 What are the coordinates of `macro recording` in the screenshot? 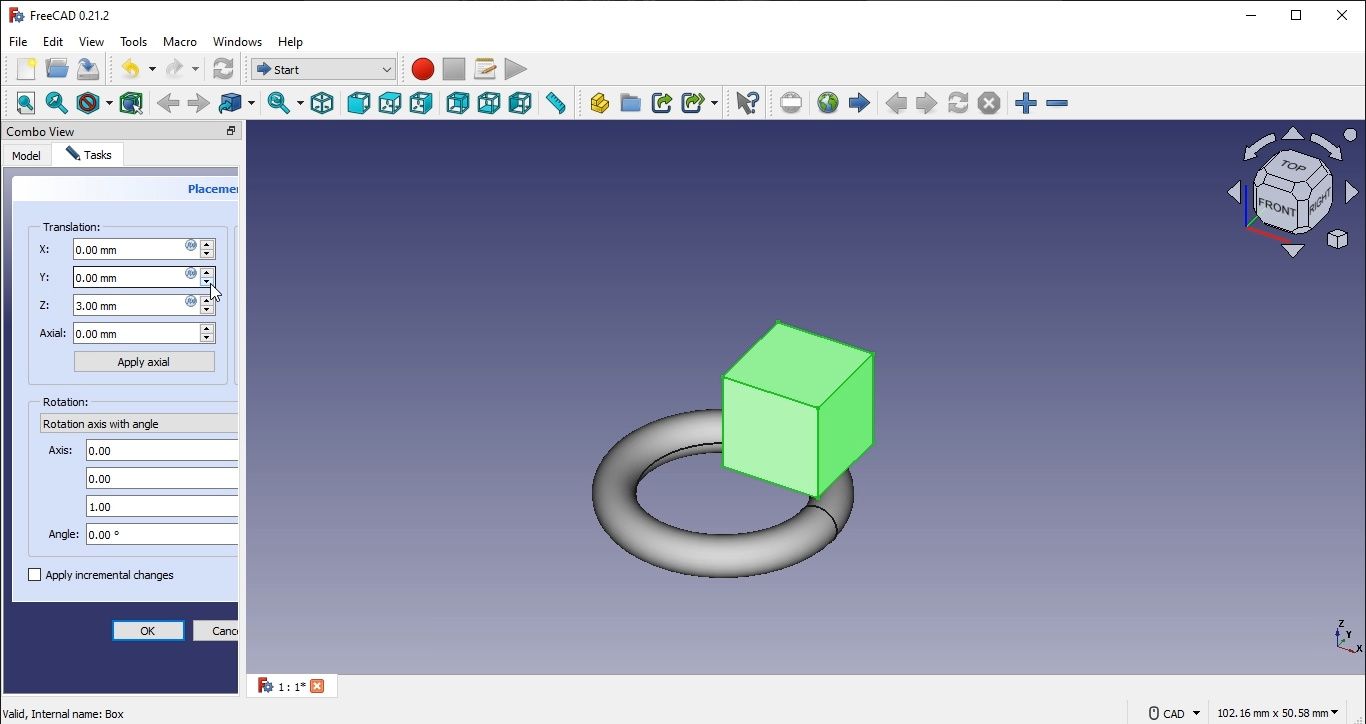 It's located at (423, 70).